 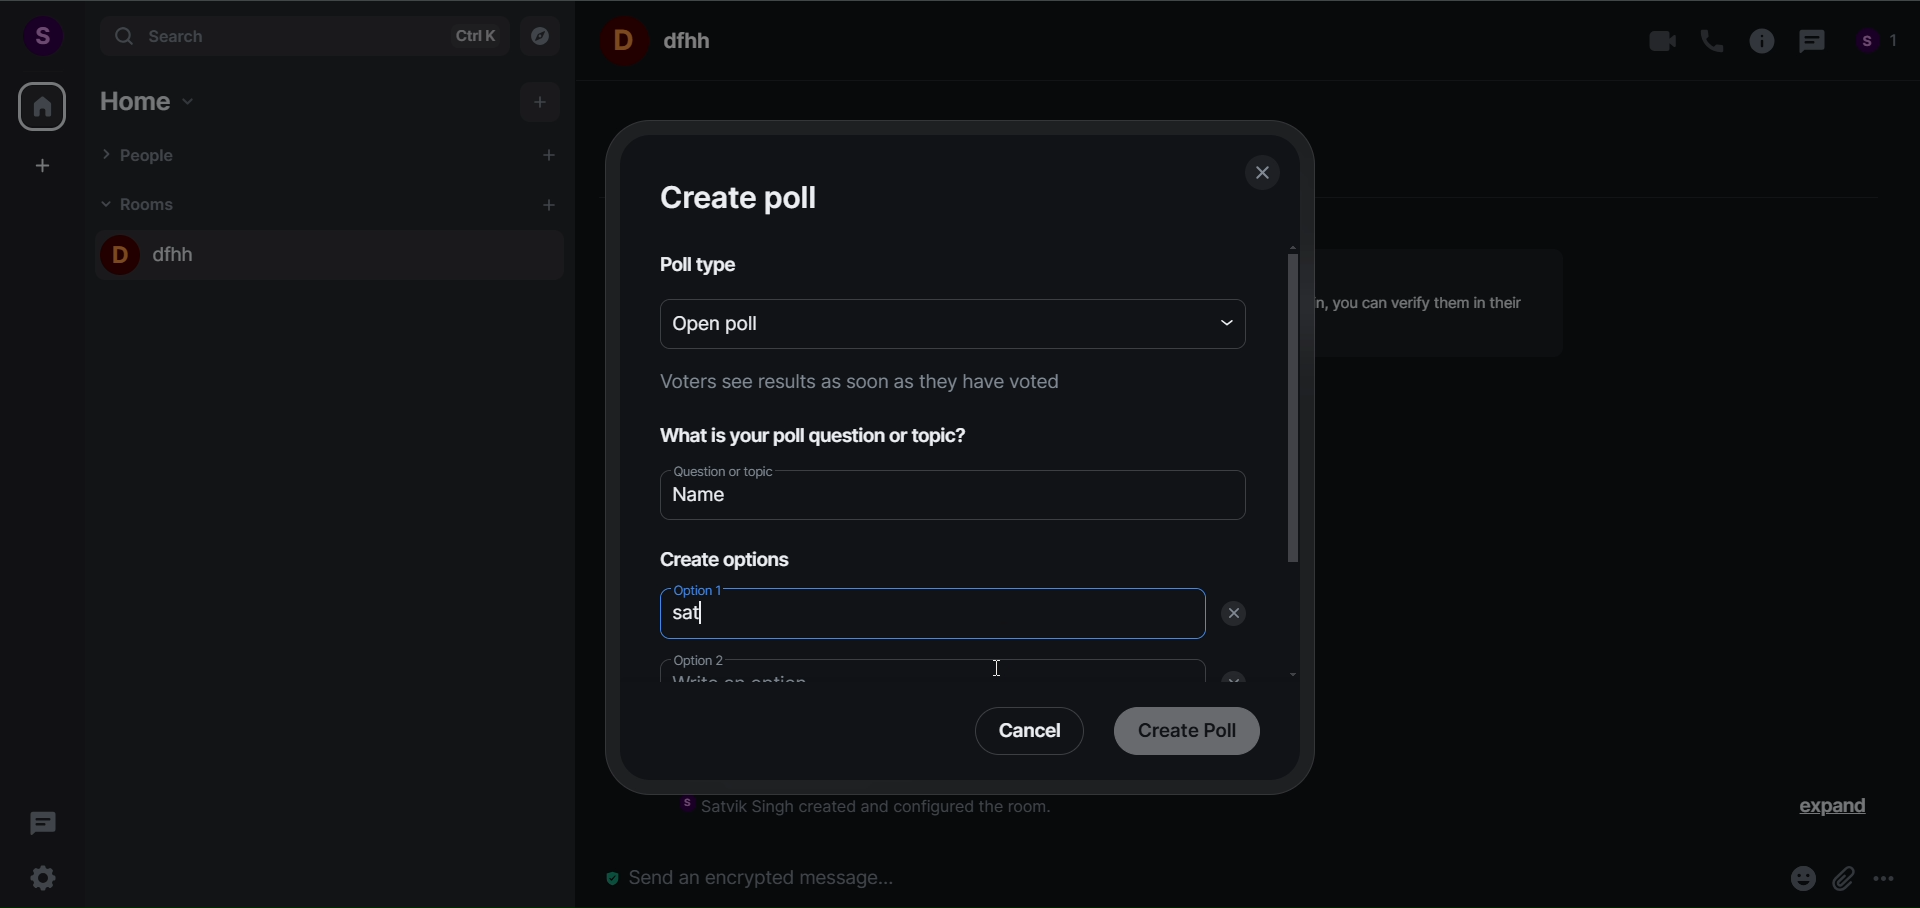 What do you see at coordinates (542, 34) in the screenshot?
I see `explore room` at bounding box center [542, 34].